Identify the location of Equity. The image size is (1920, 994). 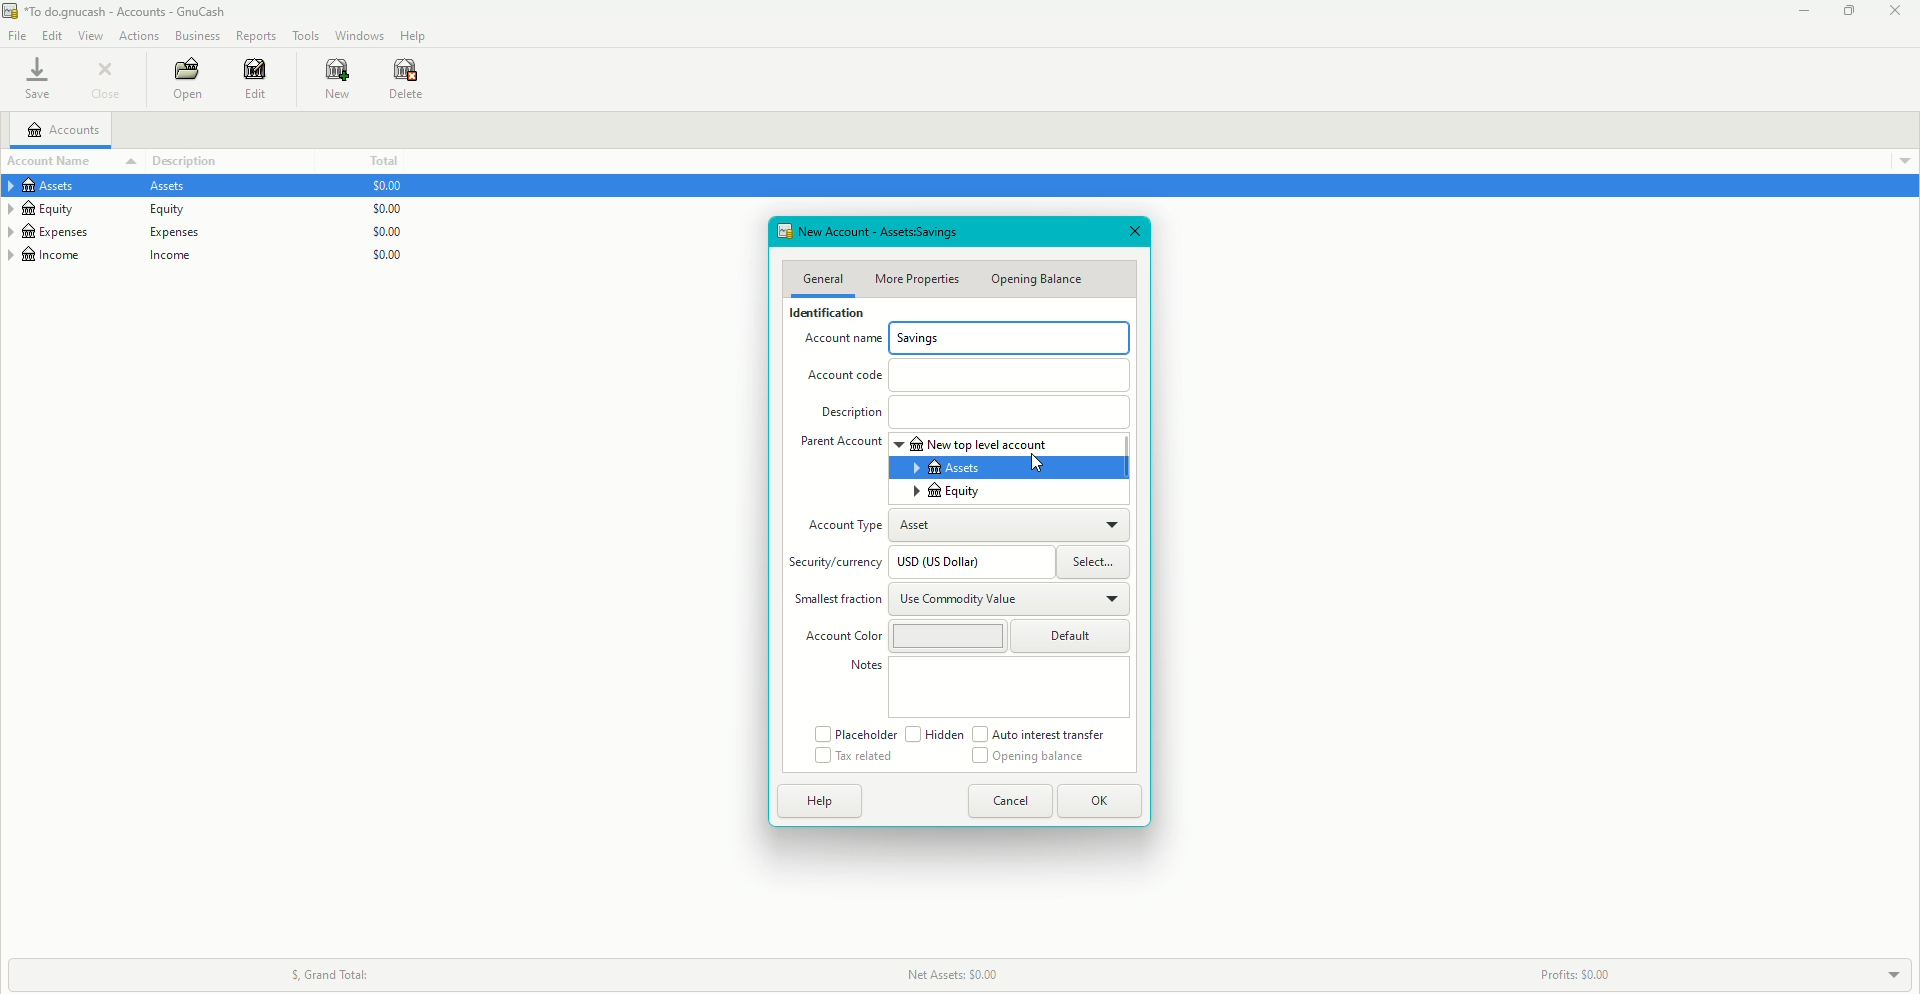
(949, 492).